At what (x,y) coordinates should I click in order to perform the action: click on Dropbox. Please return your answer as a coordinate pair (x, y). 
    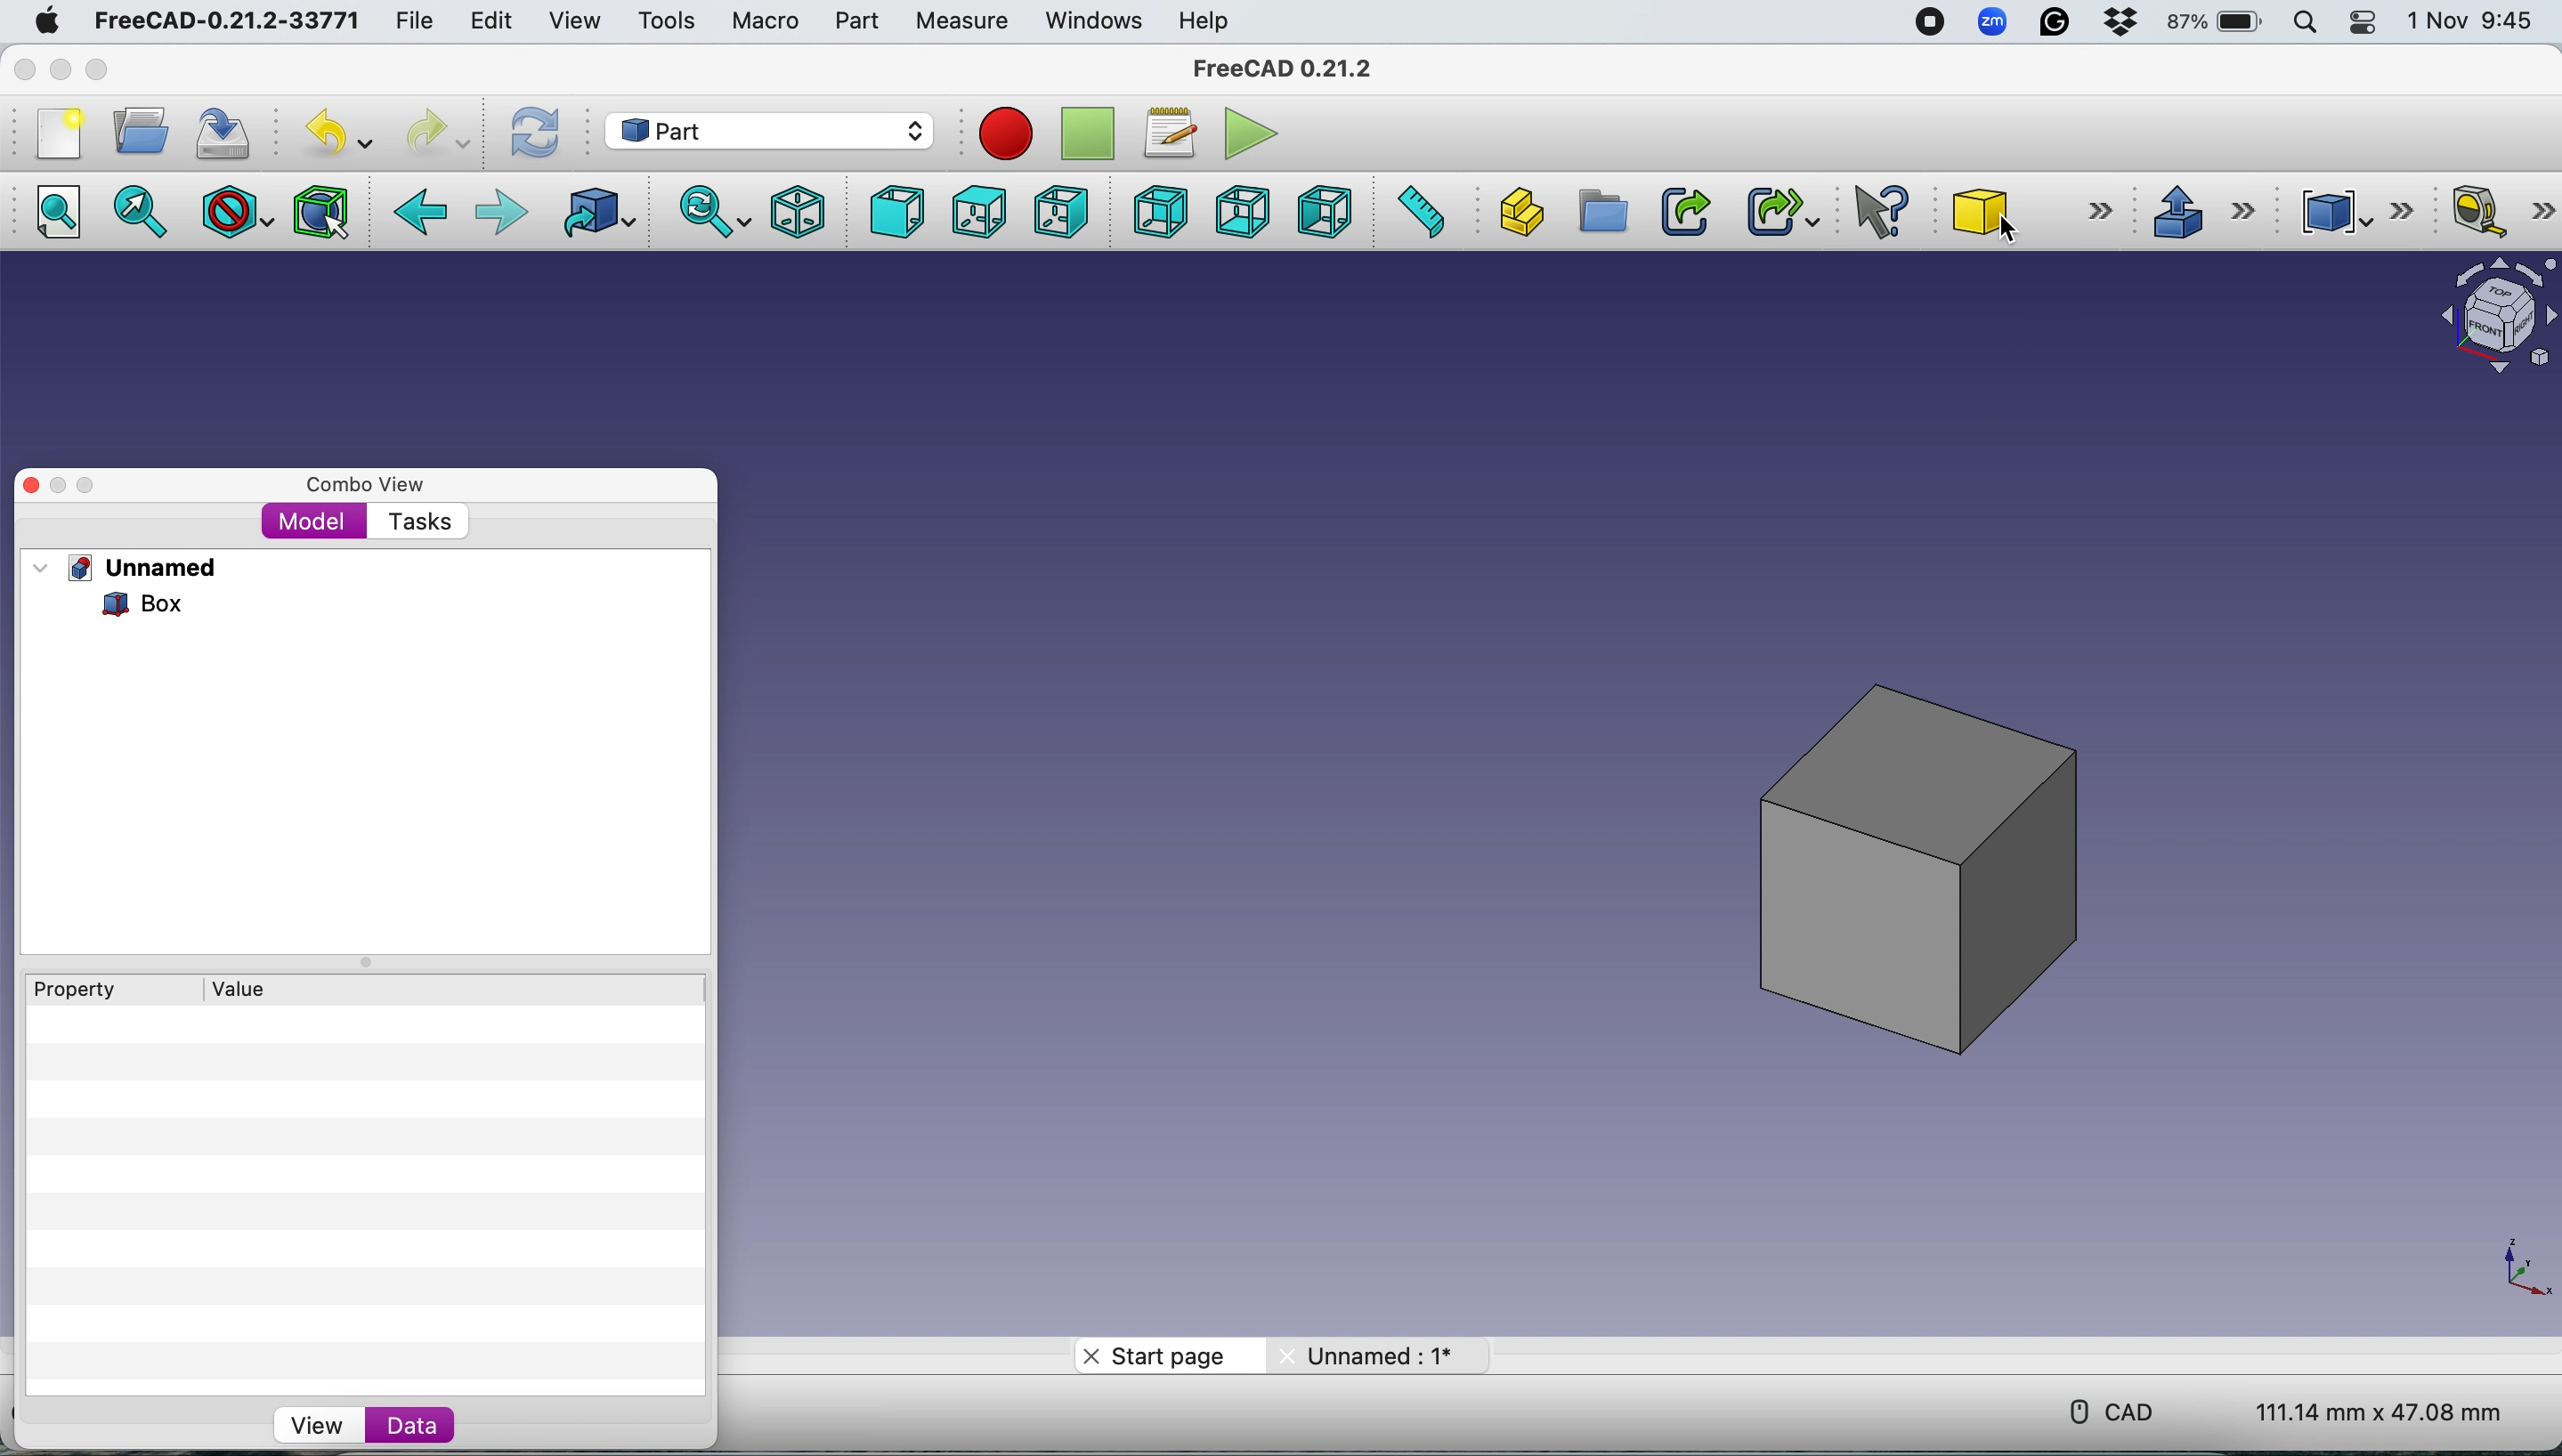
    Looking at the image, I should click on (2122, 25).